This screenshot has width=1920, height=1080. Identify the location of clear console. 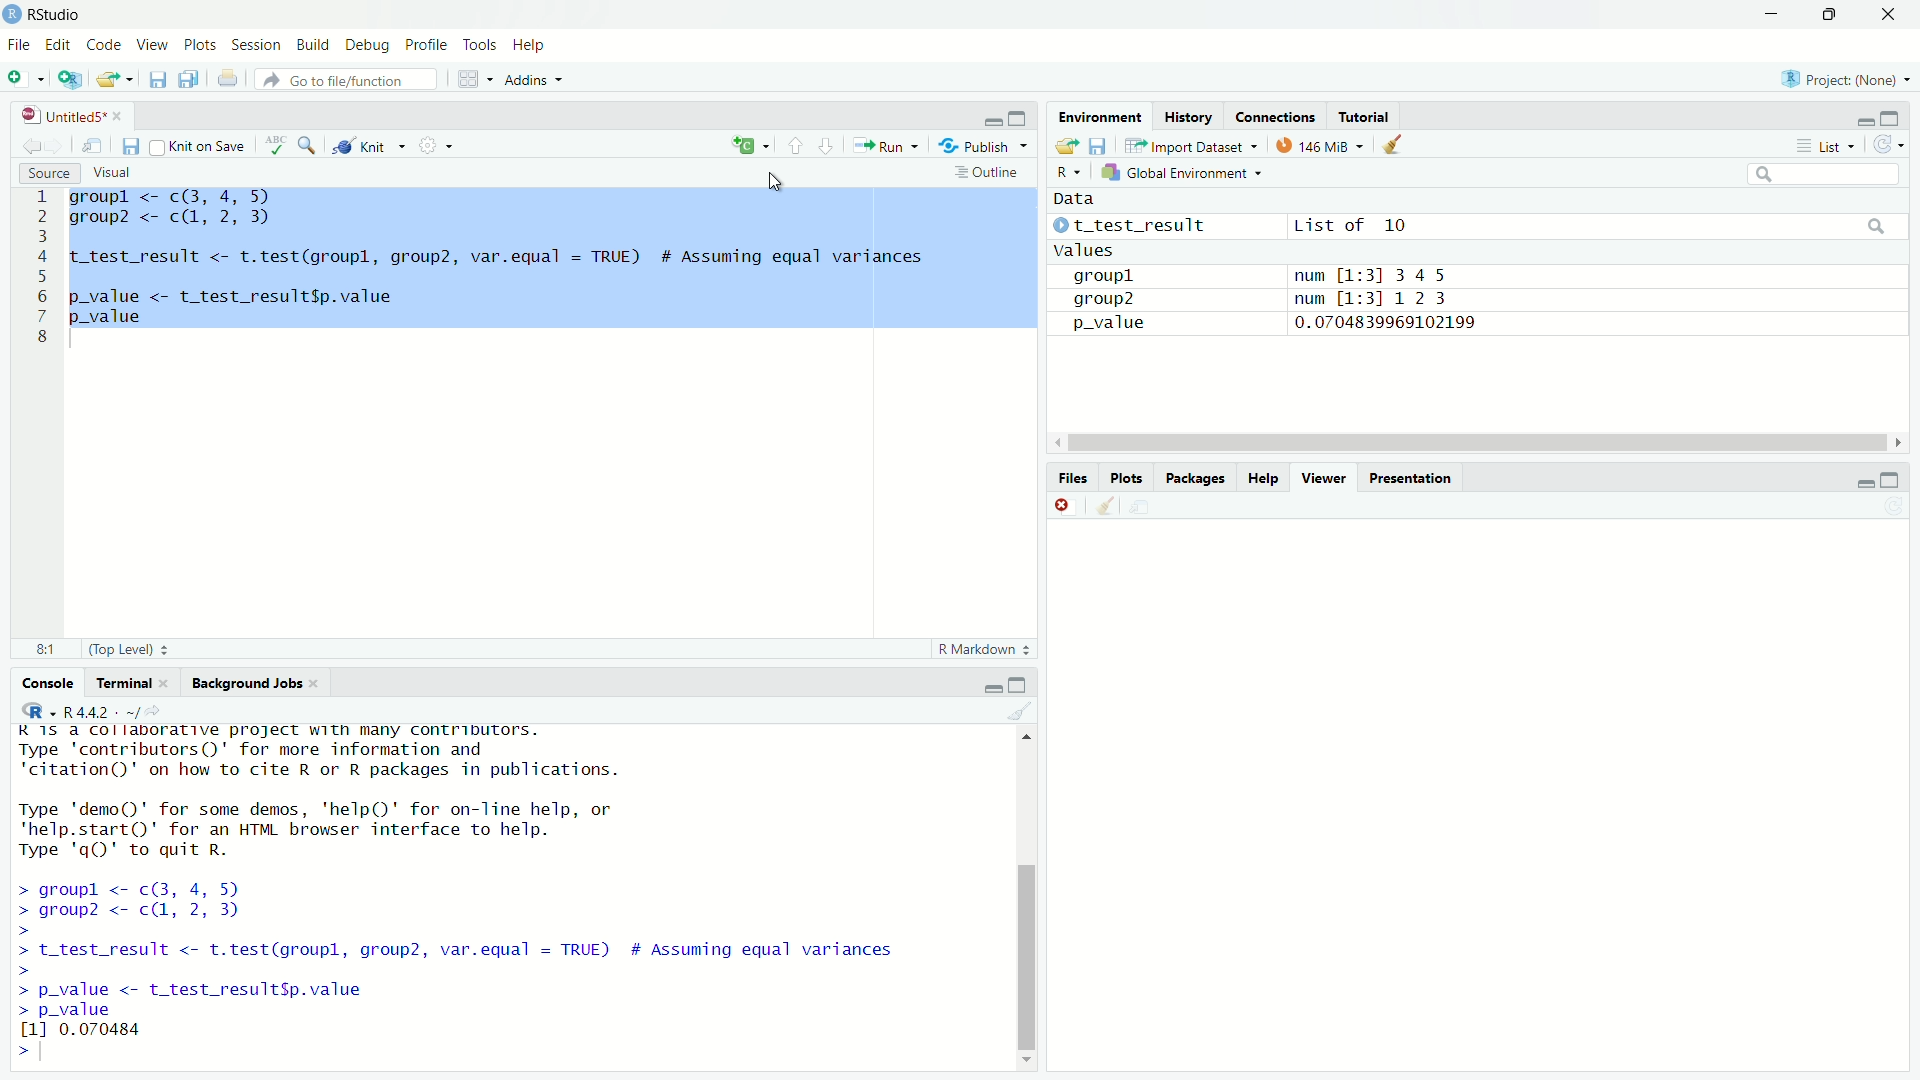
(1102, 504).